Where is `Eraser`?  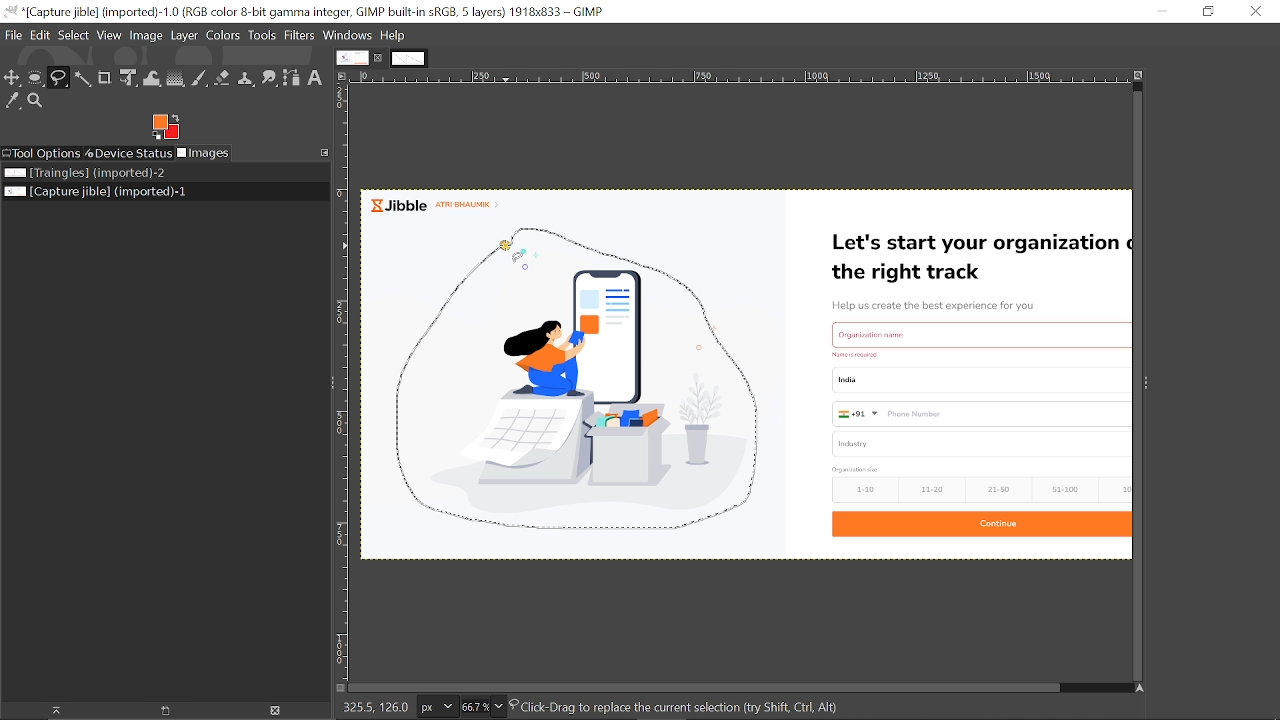
Eraser is located at coordinates (222, 77).